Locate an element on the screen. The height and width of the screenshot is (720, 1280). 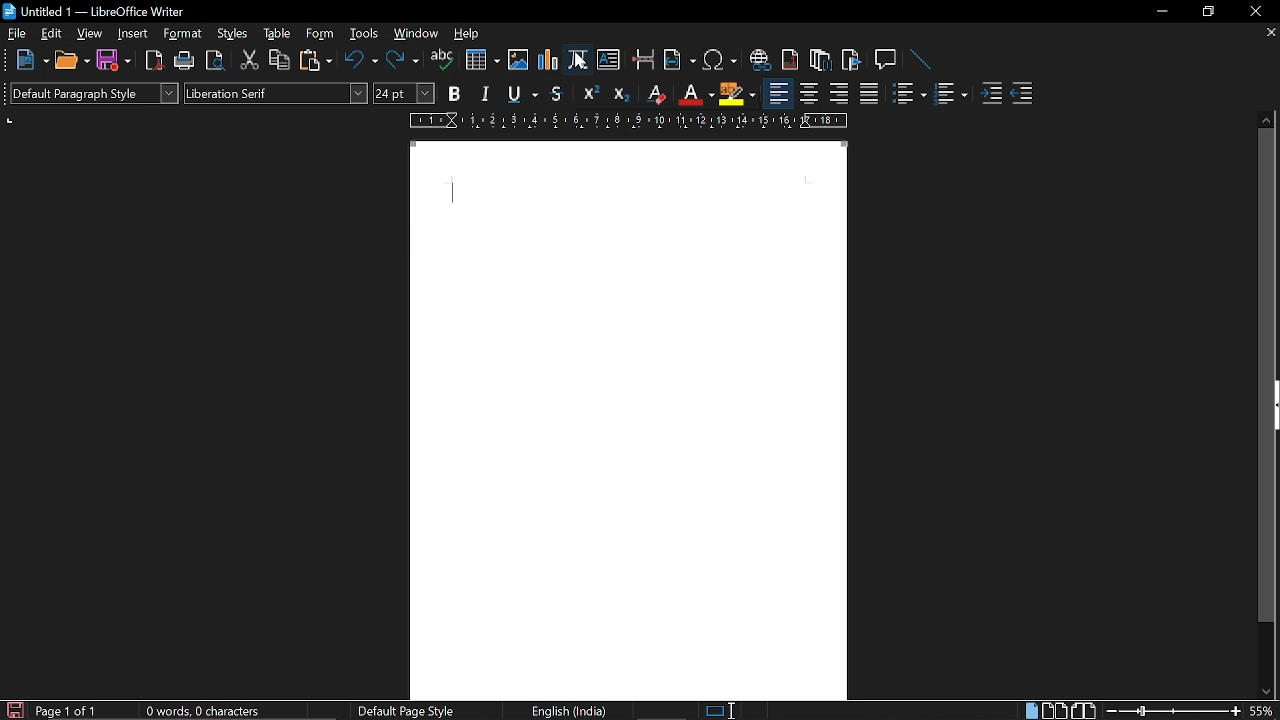
export as pdf is located at coordinates (155, 60).